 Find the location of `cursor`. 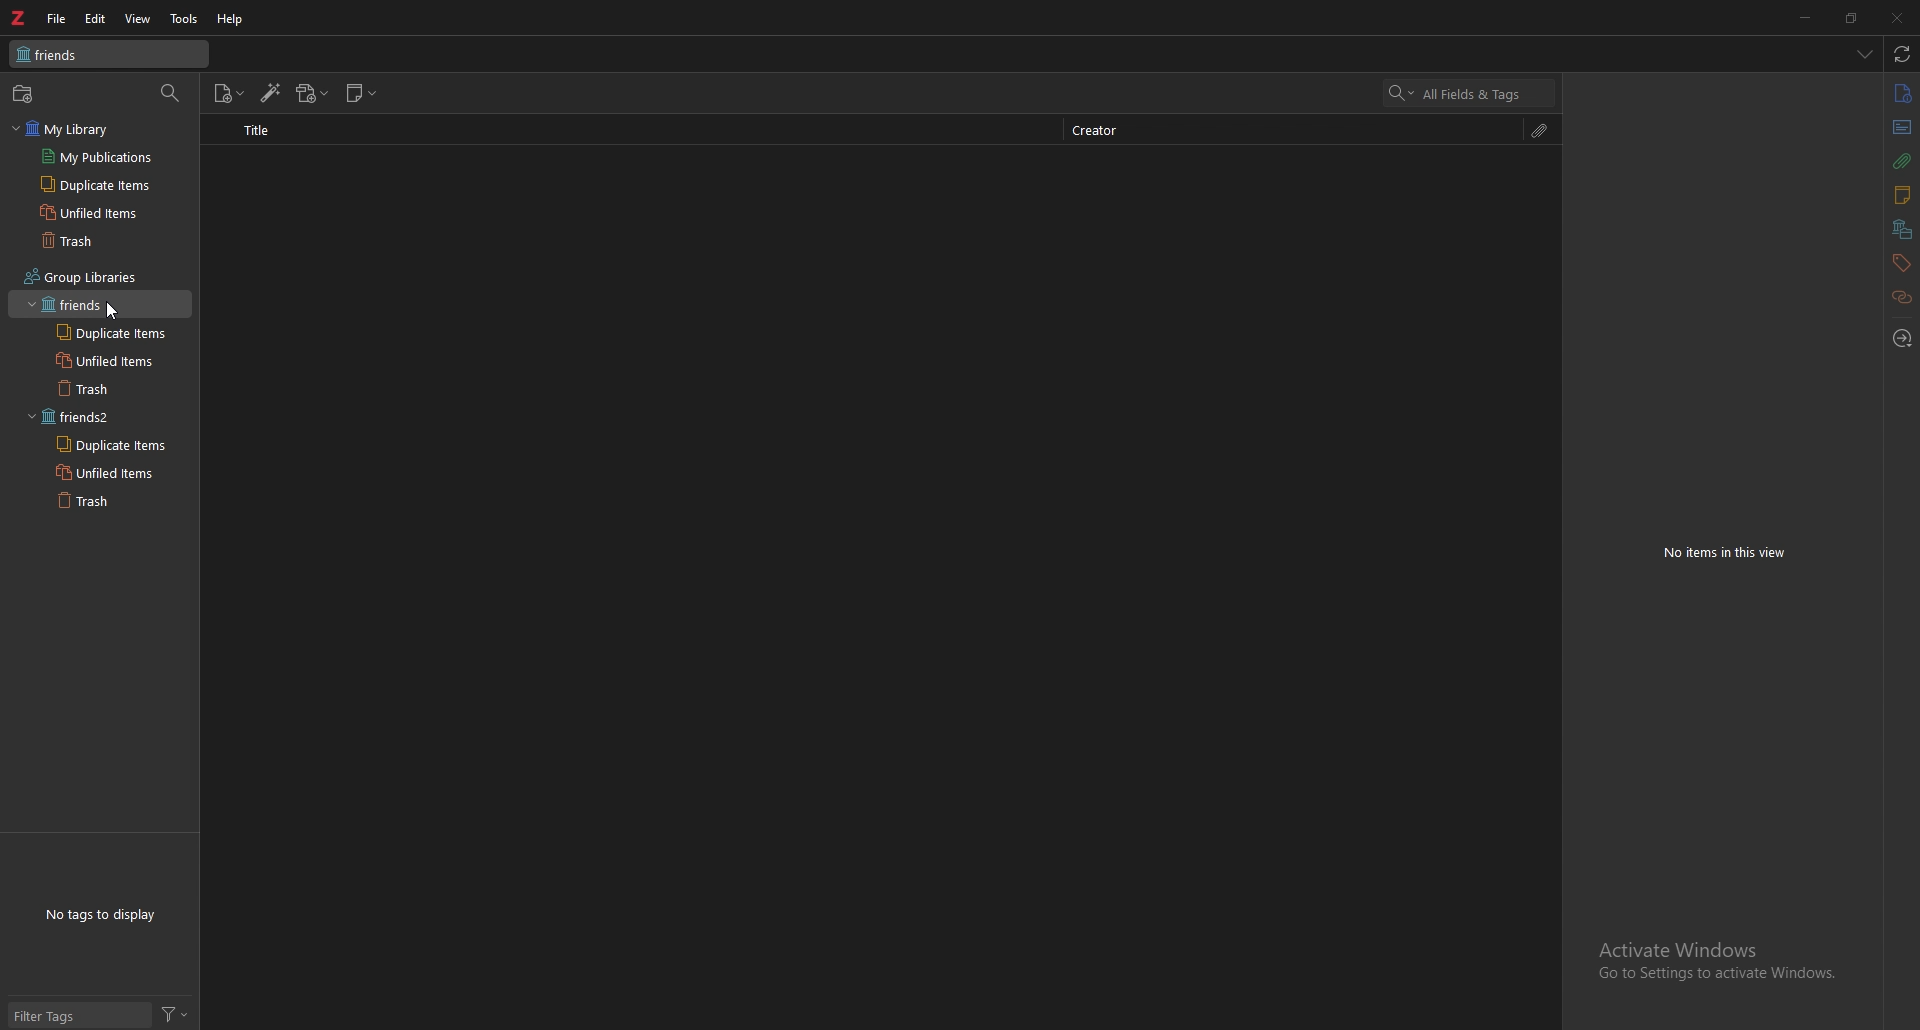

cursor is located at coordinates (119, 310).